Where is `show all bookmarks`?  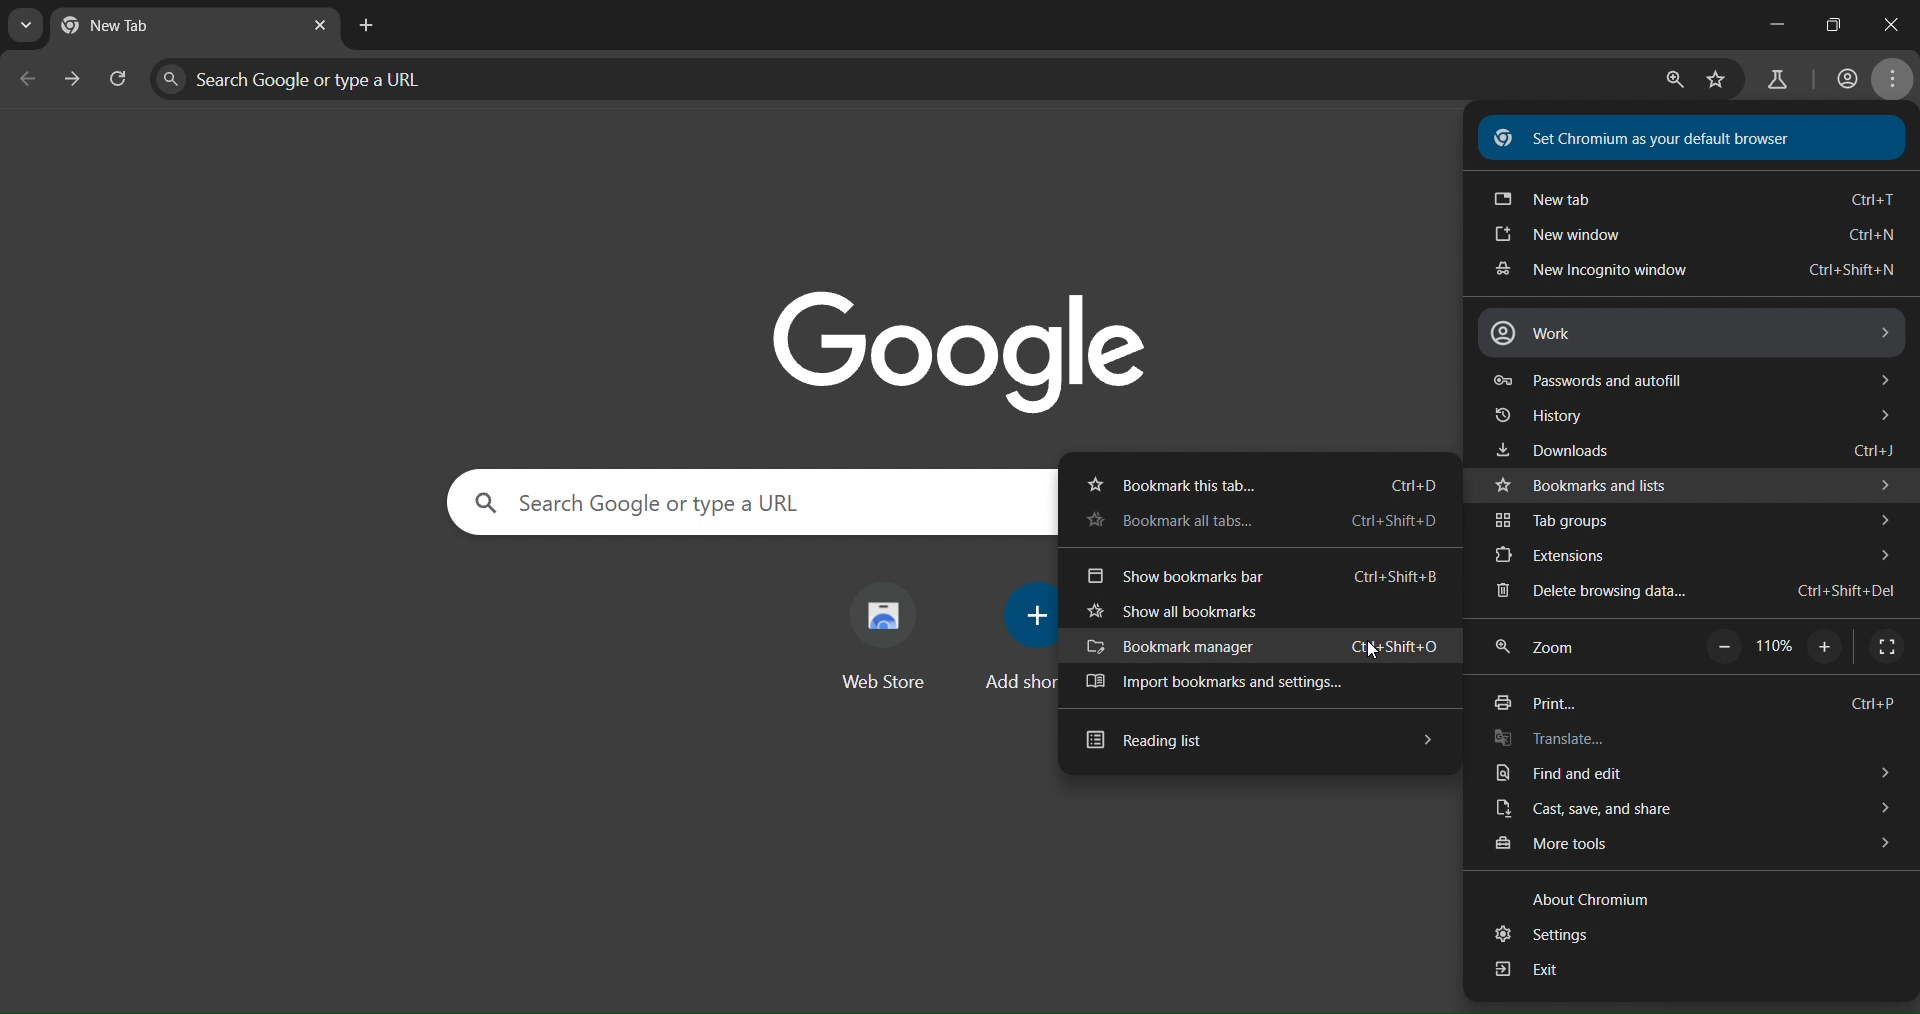 show all bookmarks is located at coordinates (1181, 610).